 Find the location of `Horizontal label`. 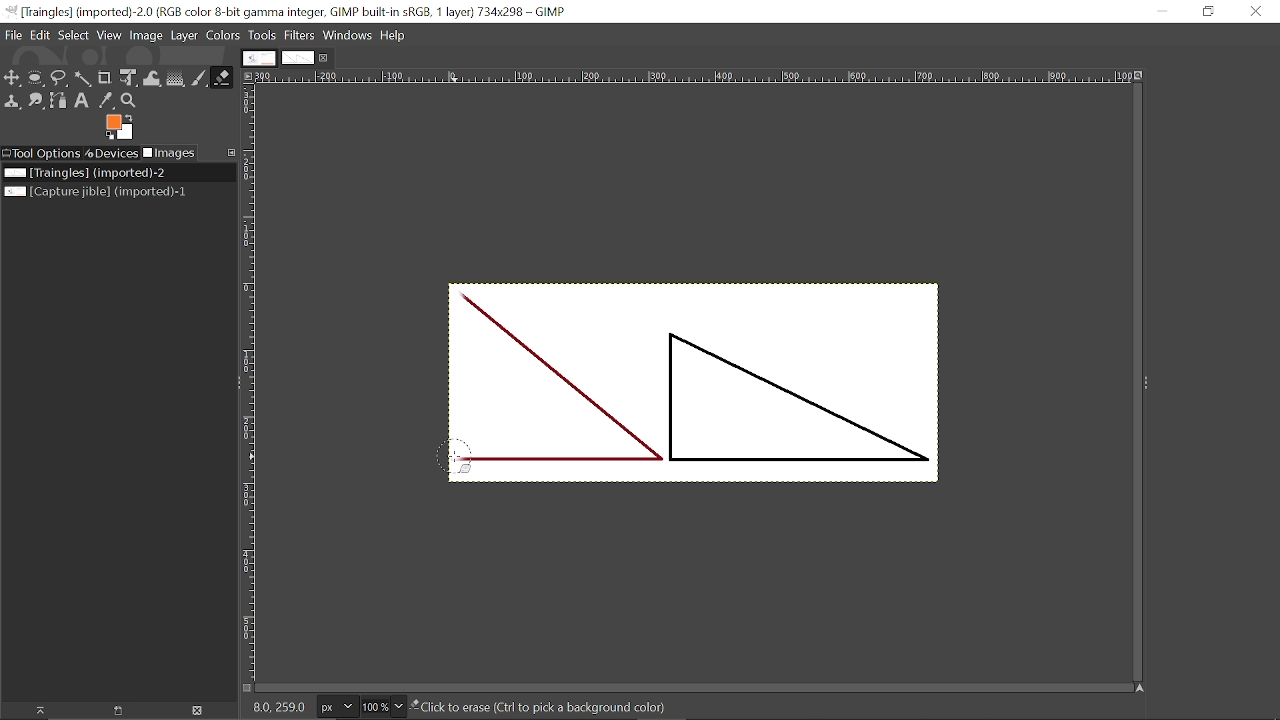

Horizontal label is located at coordinates (696, 78).